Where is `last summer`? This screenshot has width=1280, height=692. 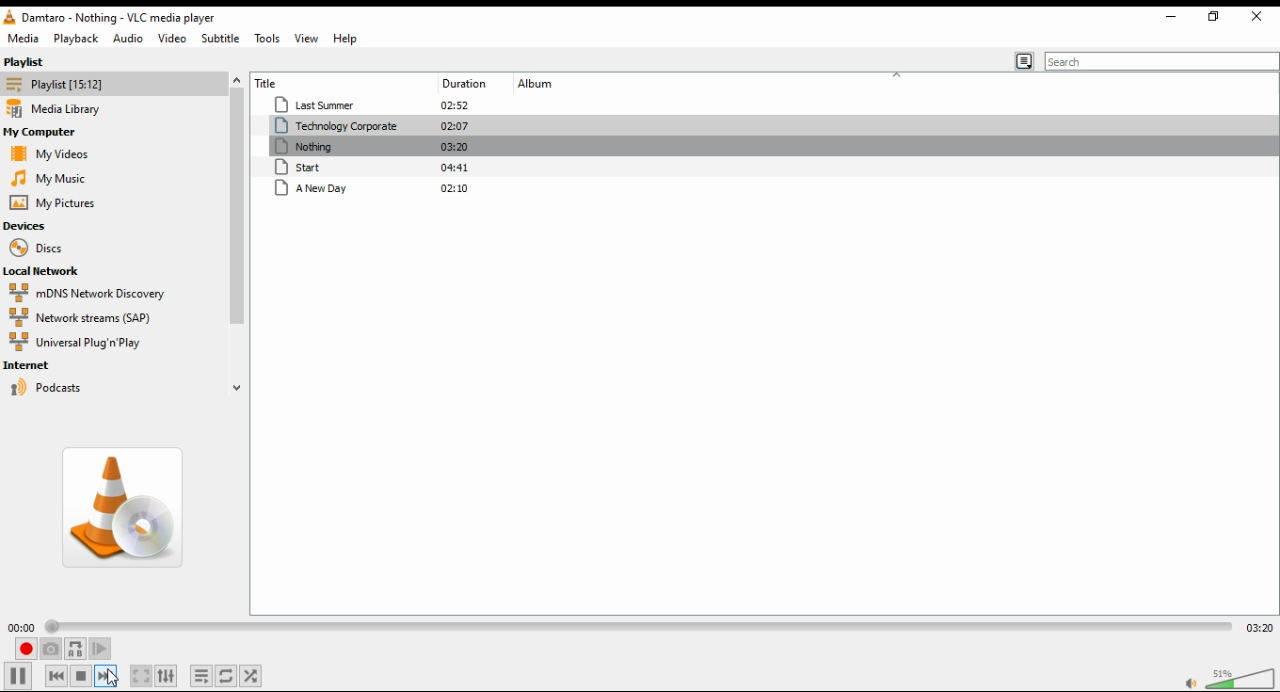 last summer is located at coordinates (377, 102).